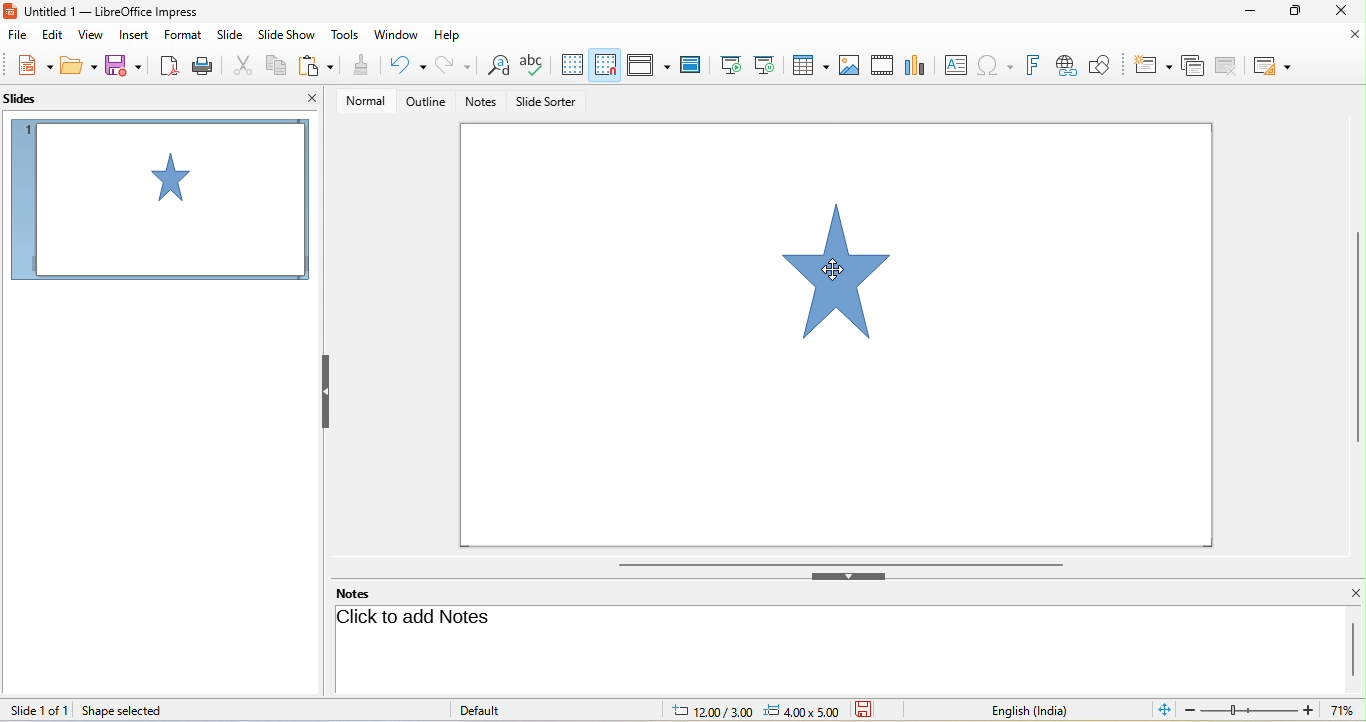 The width and height of the screenshot is (1366, 722). Describe the element at coordinates (78, 66) in the screenshot. I see `open` at that location.